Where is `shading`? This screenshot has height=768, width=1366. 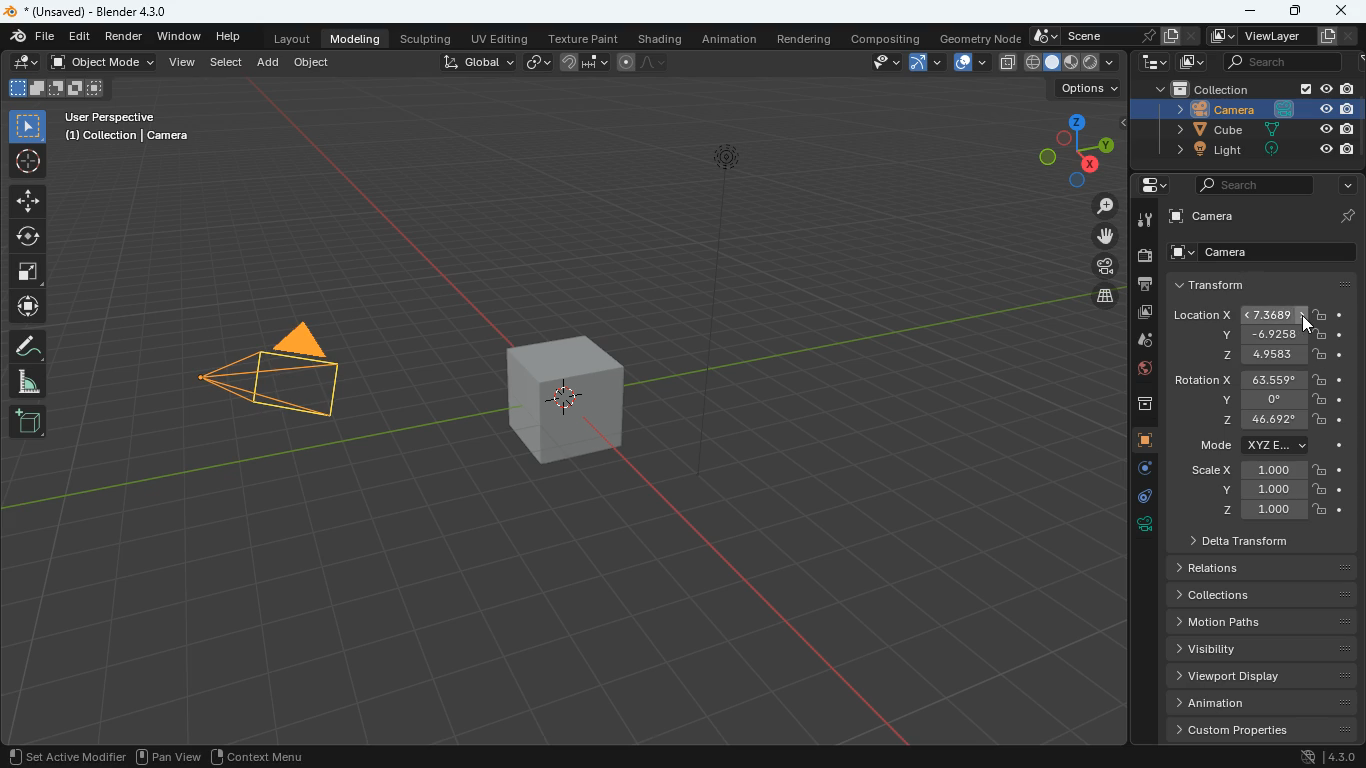 shading is located at coordinates (662, 38).